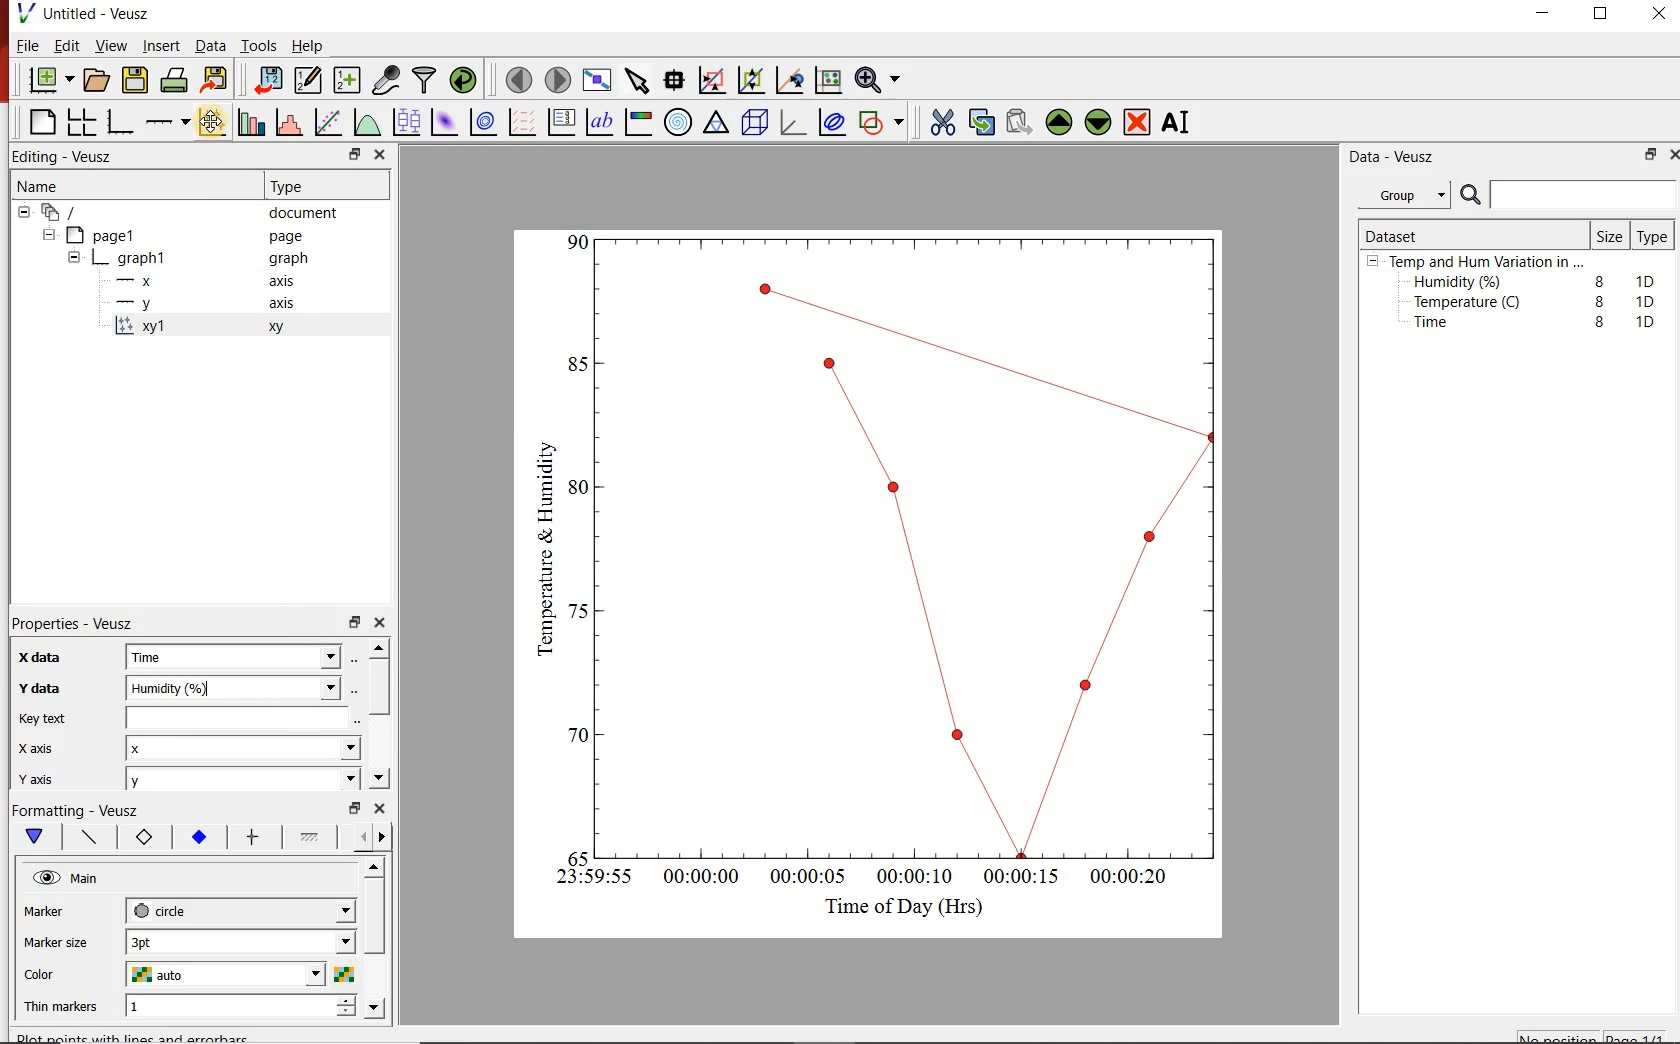 Image resolution: width=1680 pixels, height=1044 pixels. What do you see at coordinates (290, 237) in the screenshot?
I see `page` at bounding box center [290, 237].